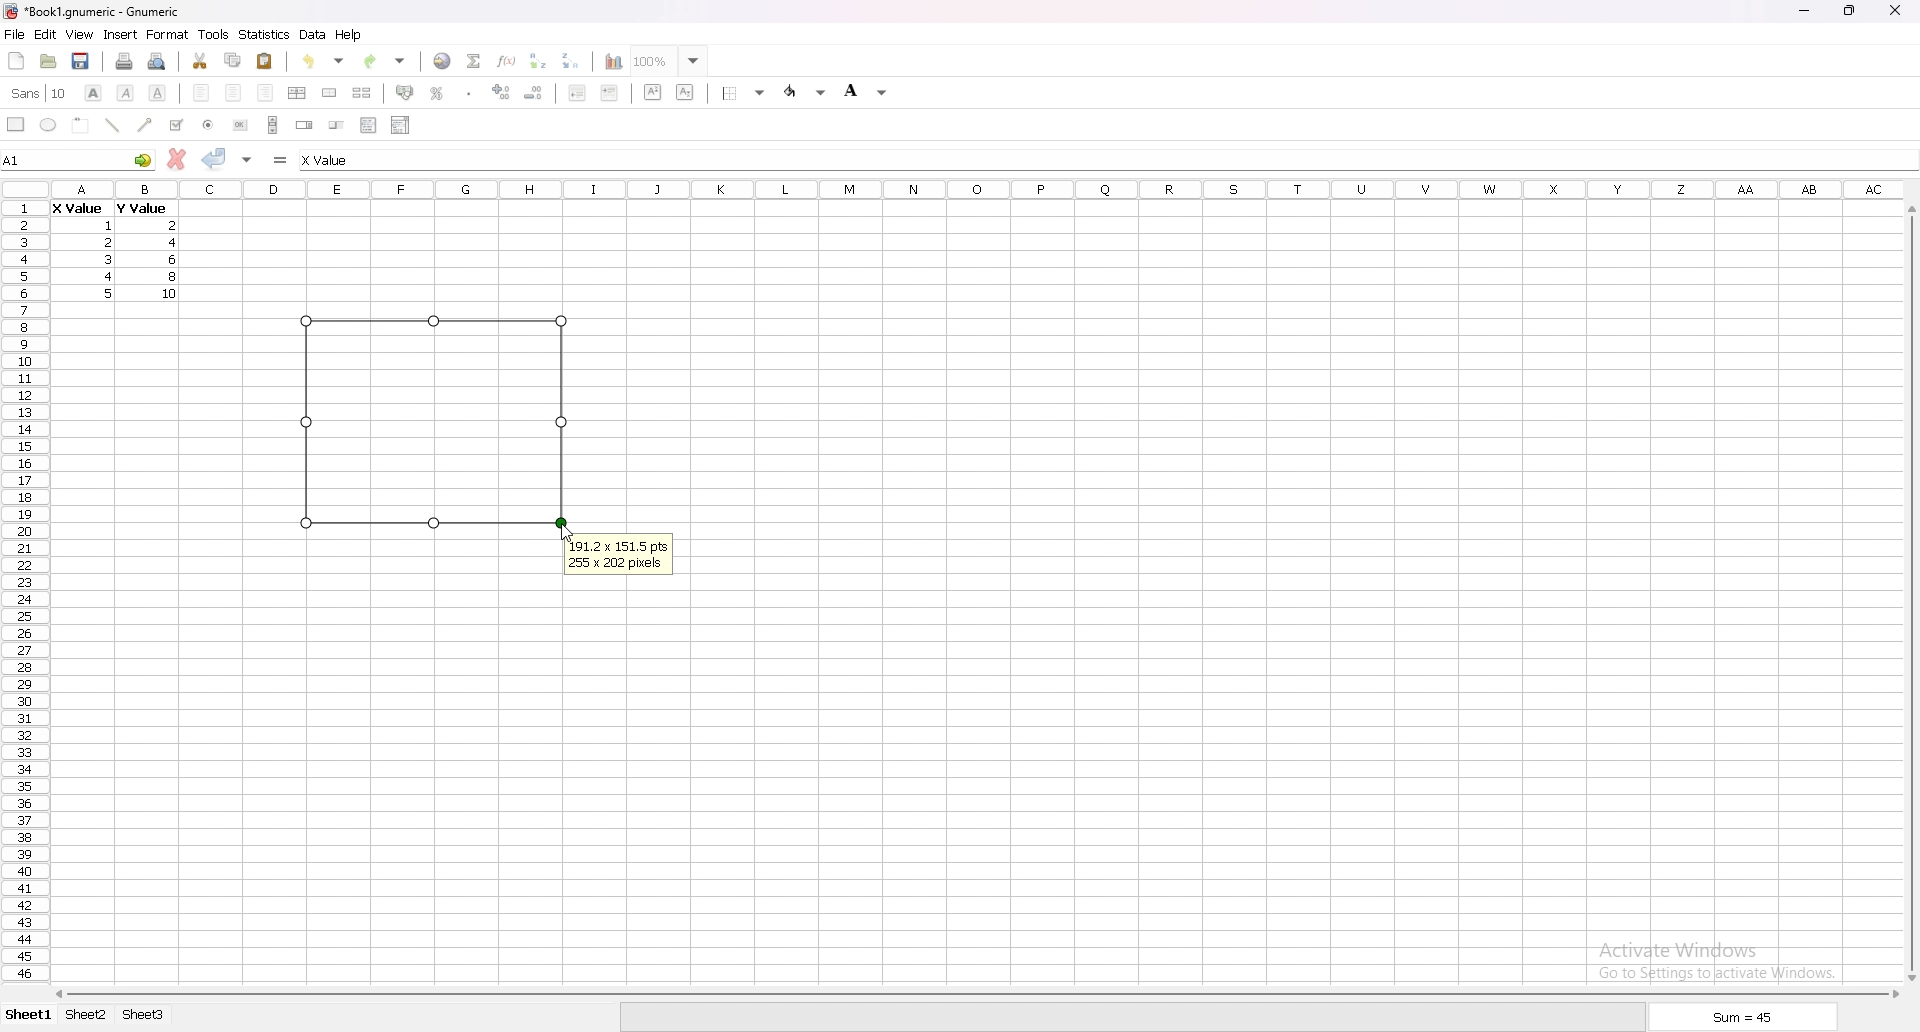 Image resolution: width=1920 pixels, height=1032 pixels. I want to click on sort descending, so click(571, 60).